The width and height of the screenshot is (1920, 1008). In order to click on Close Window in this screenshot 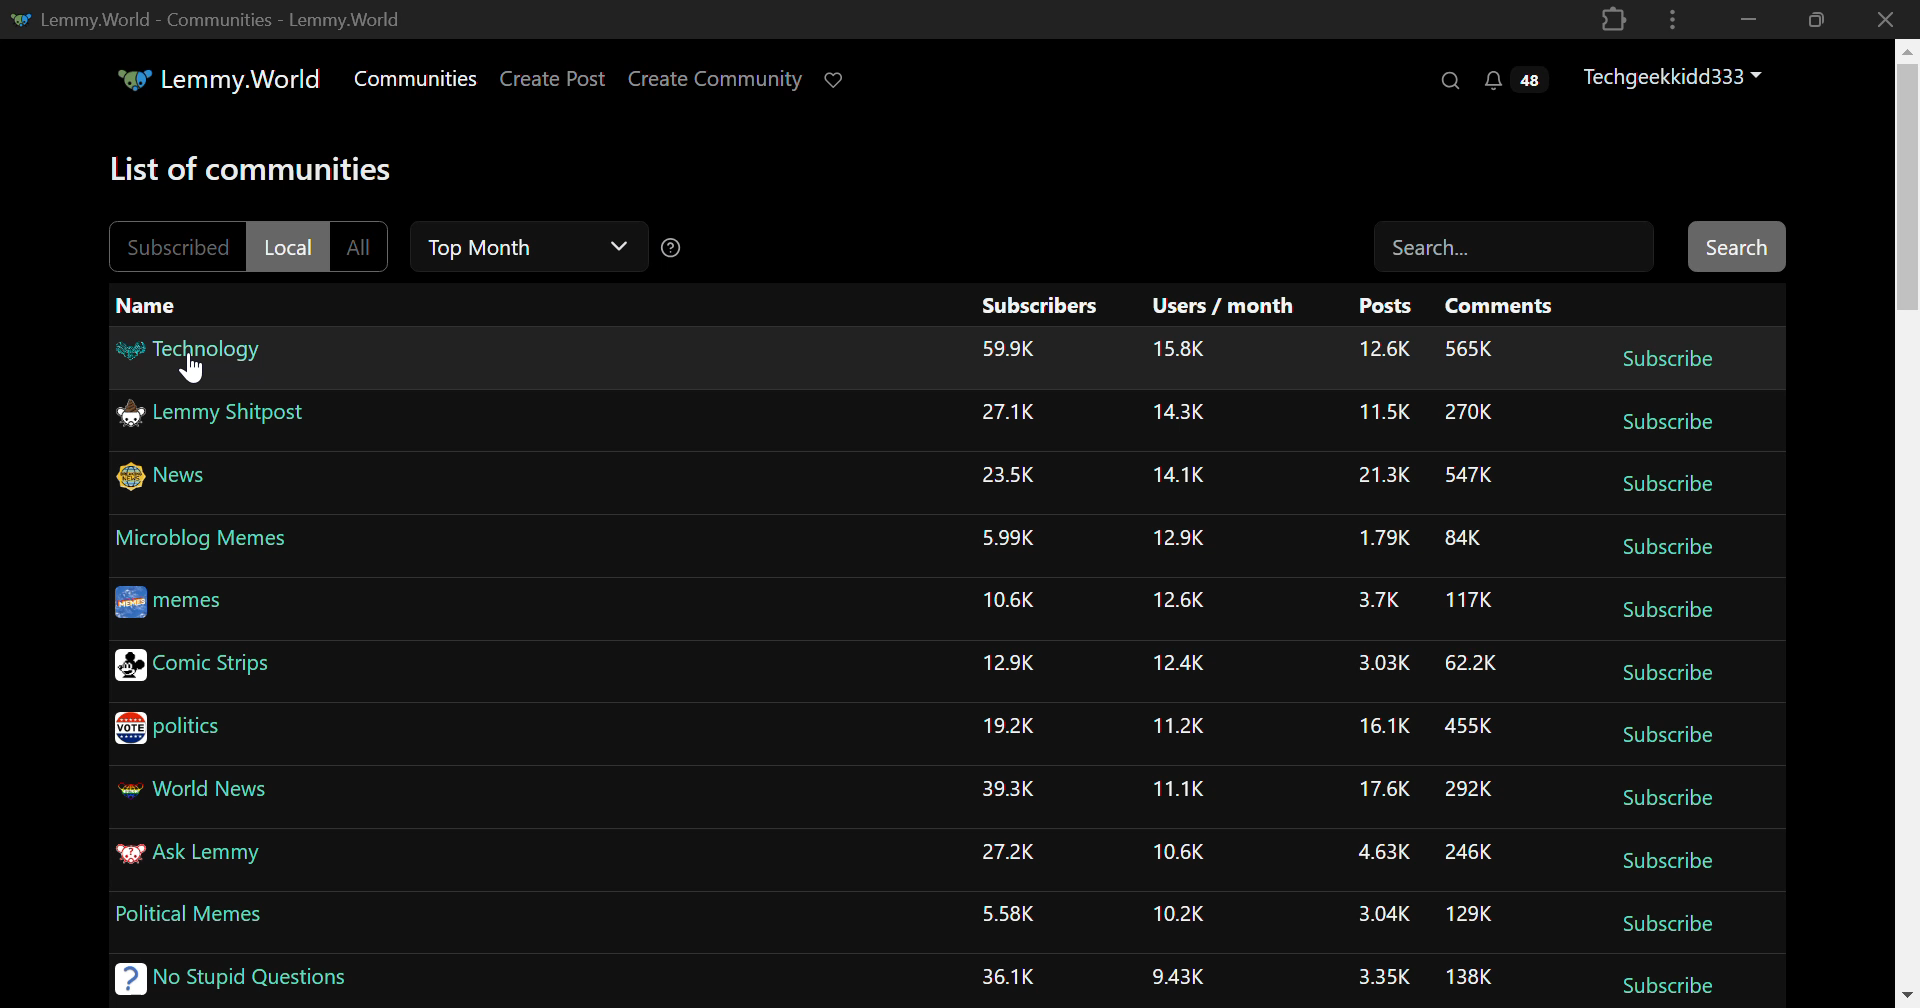, I will do `click(1880, 20)`.